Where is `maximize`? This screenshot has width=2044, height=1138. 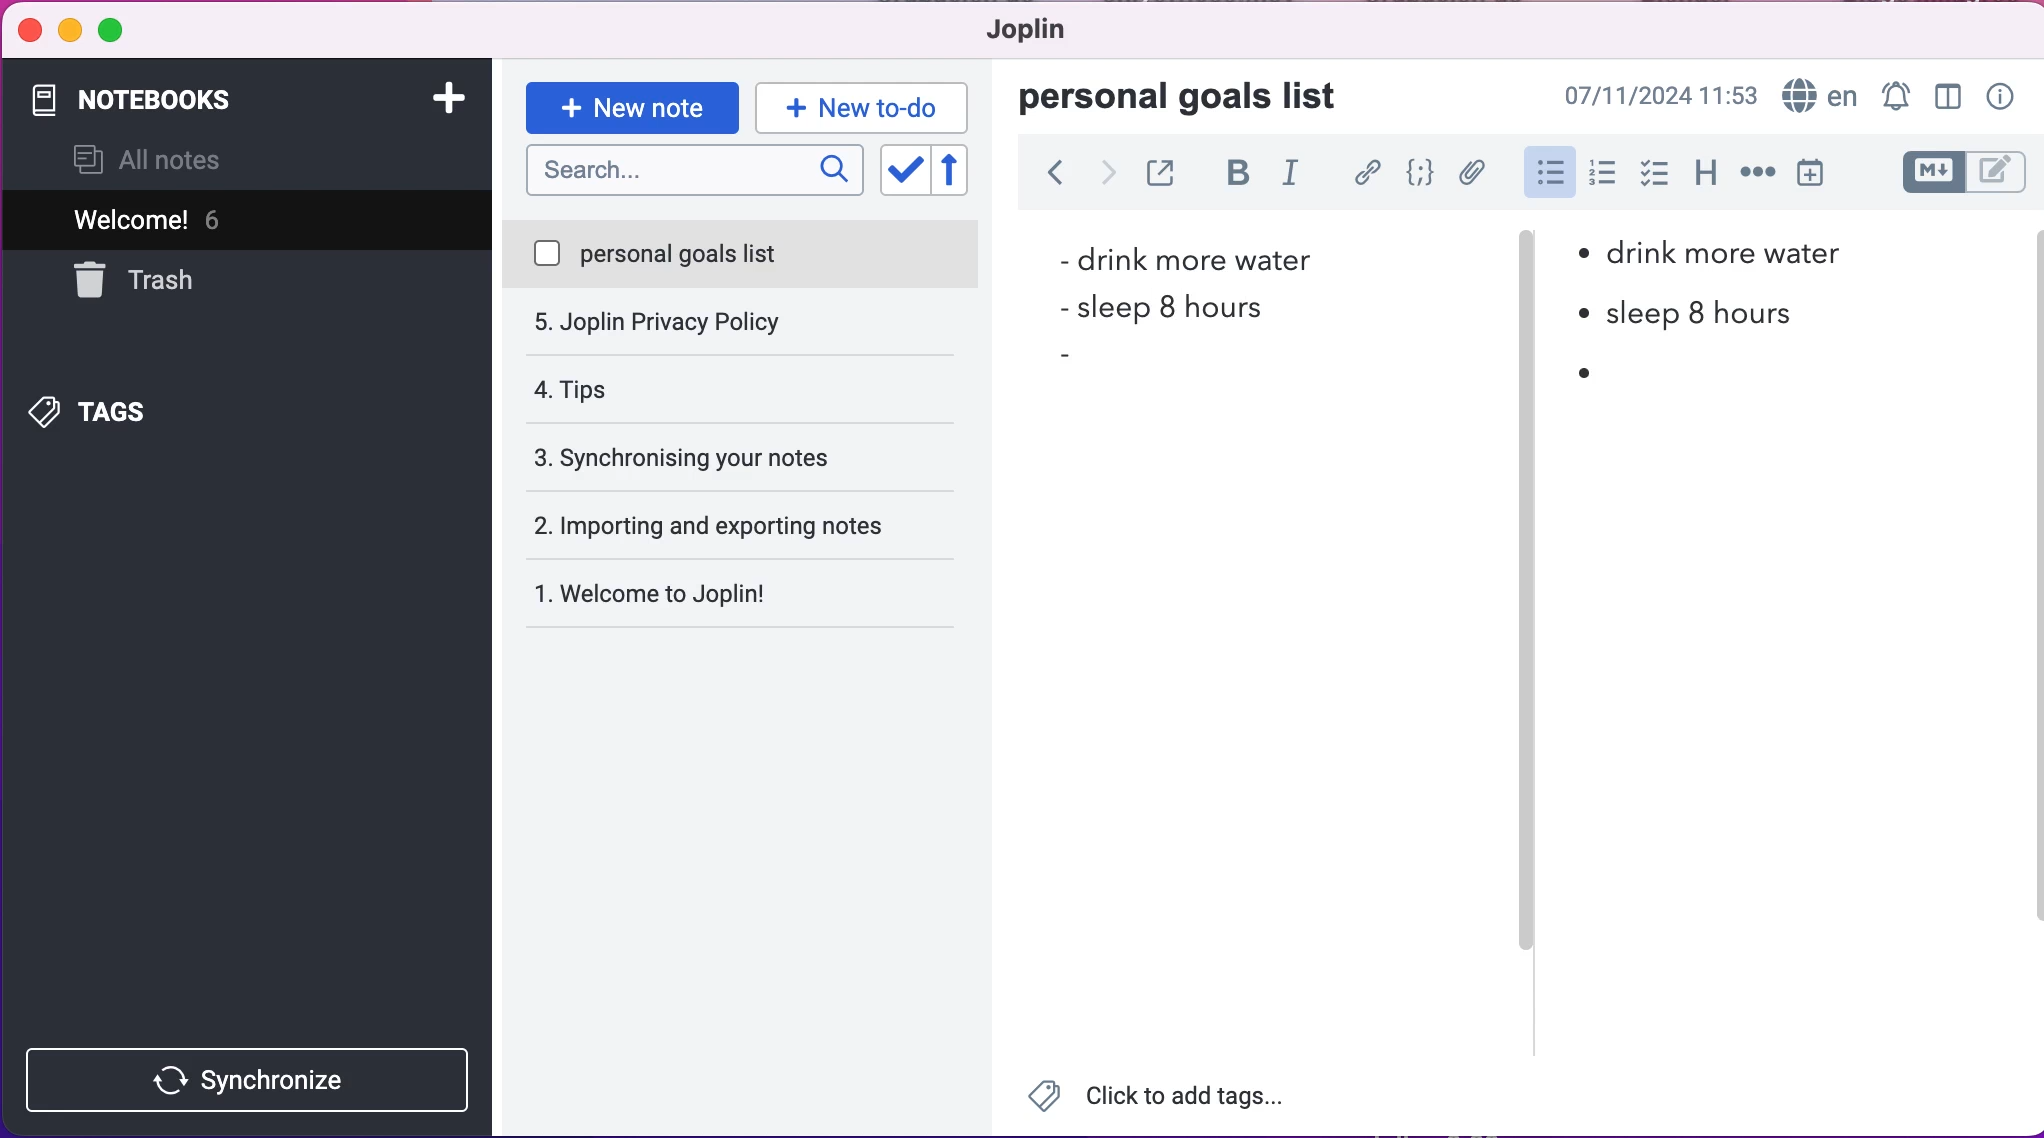 maximize is located at coordinates (119, 33).